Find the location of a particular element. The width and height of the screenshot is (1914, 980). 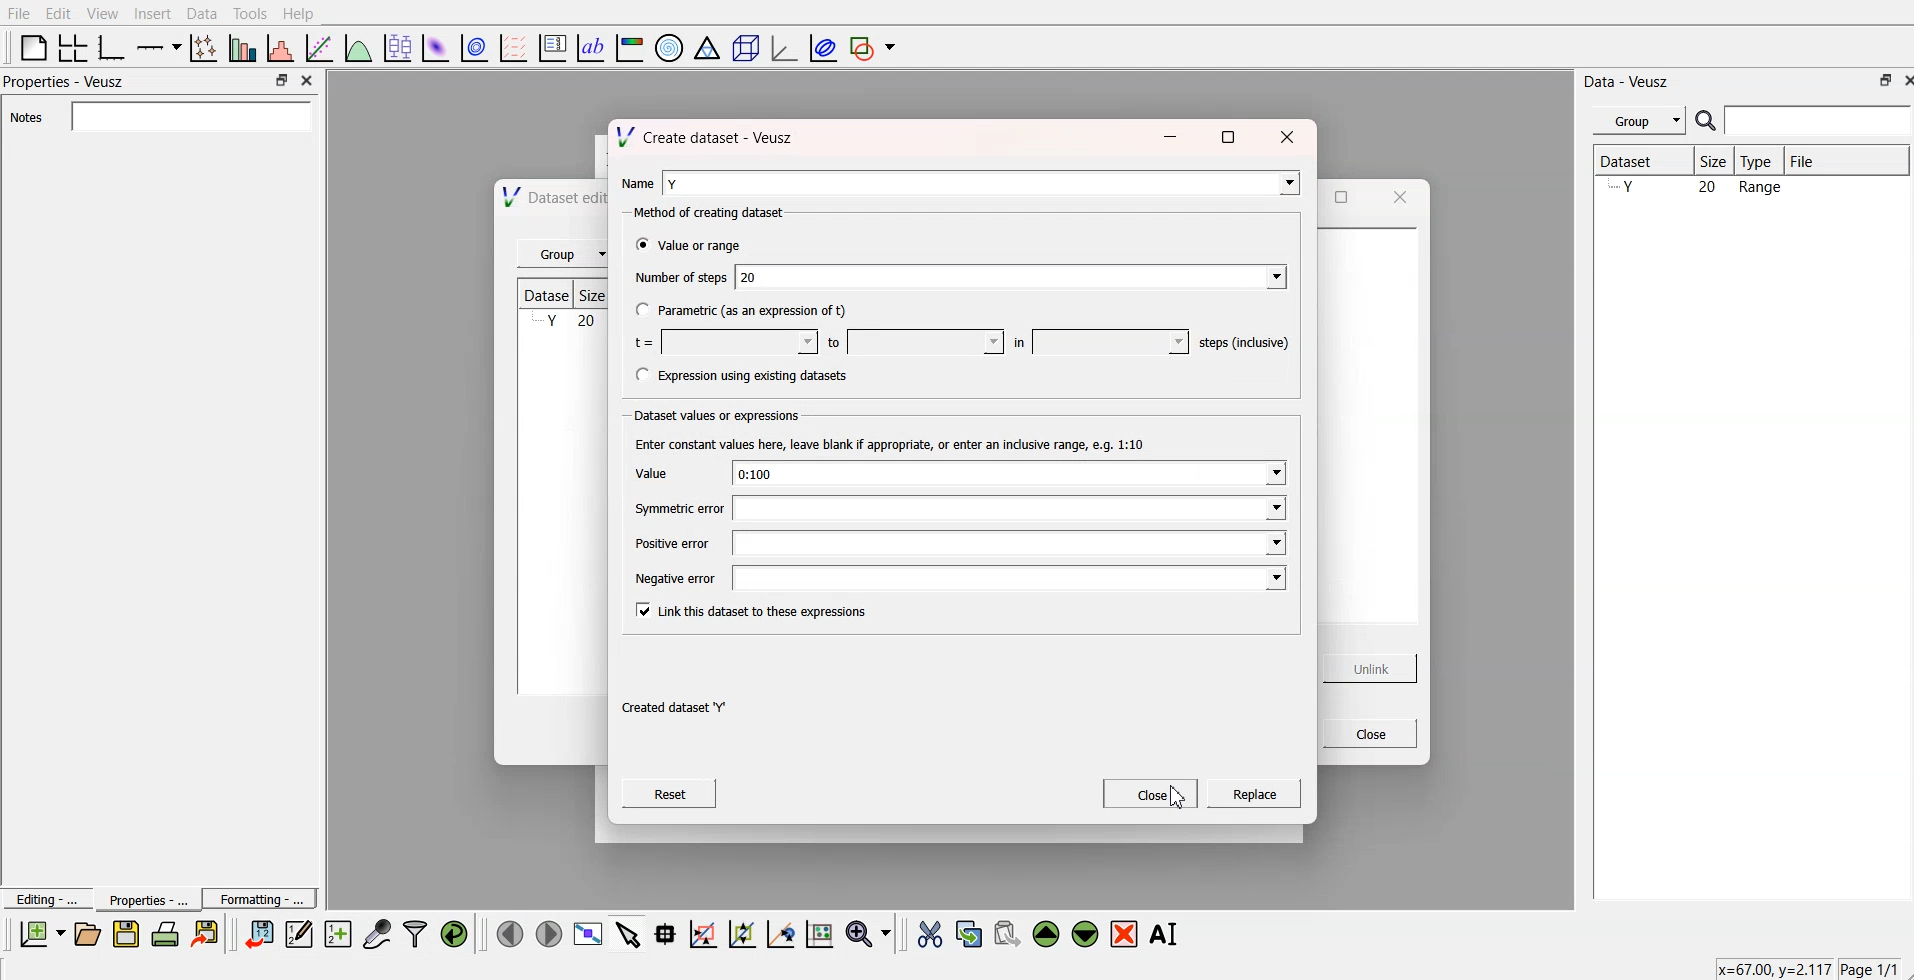

[v Link this dataset to these expressions is located at coordinates (753, 611).